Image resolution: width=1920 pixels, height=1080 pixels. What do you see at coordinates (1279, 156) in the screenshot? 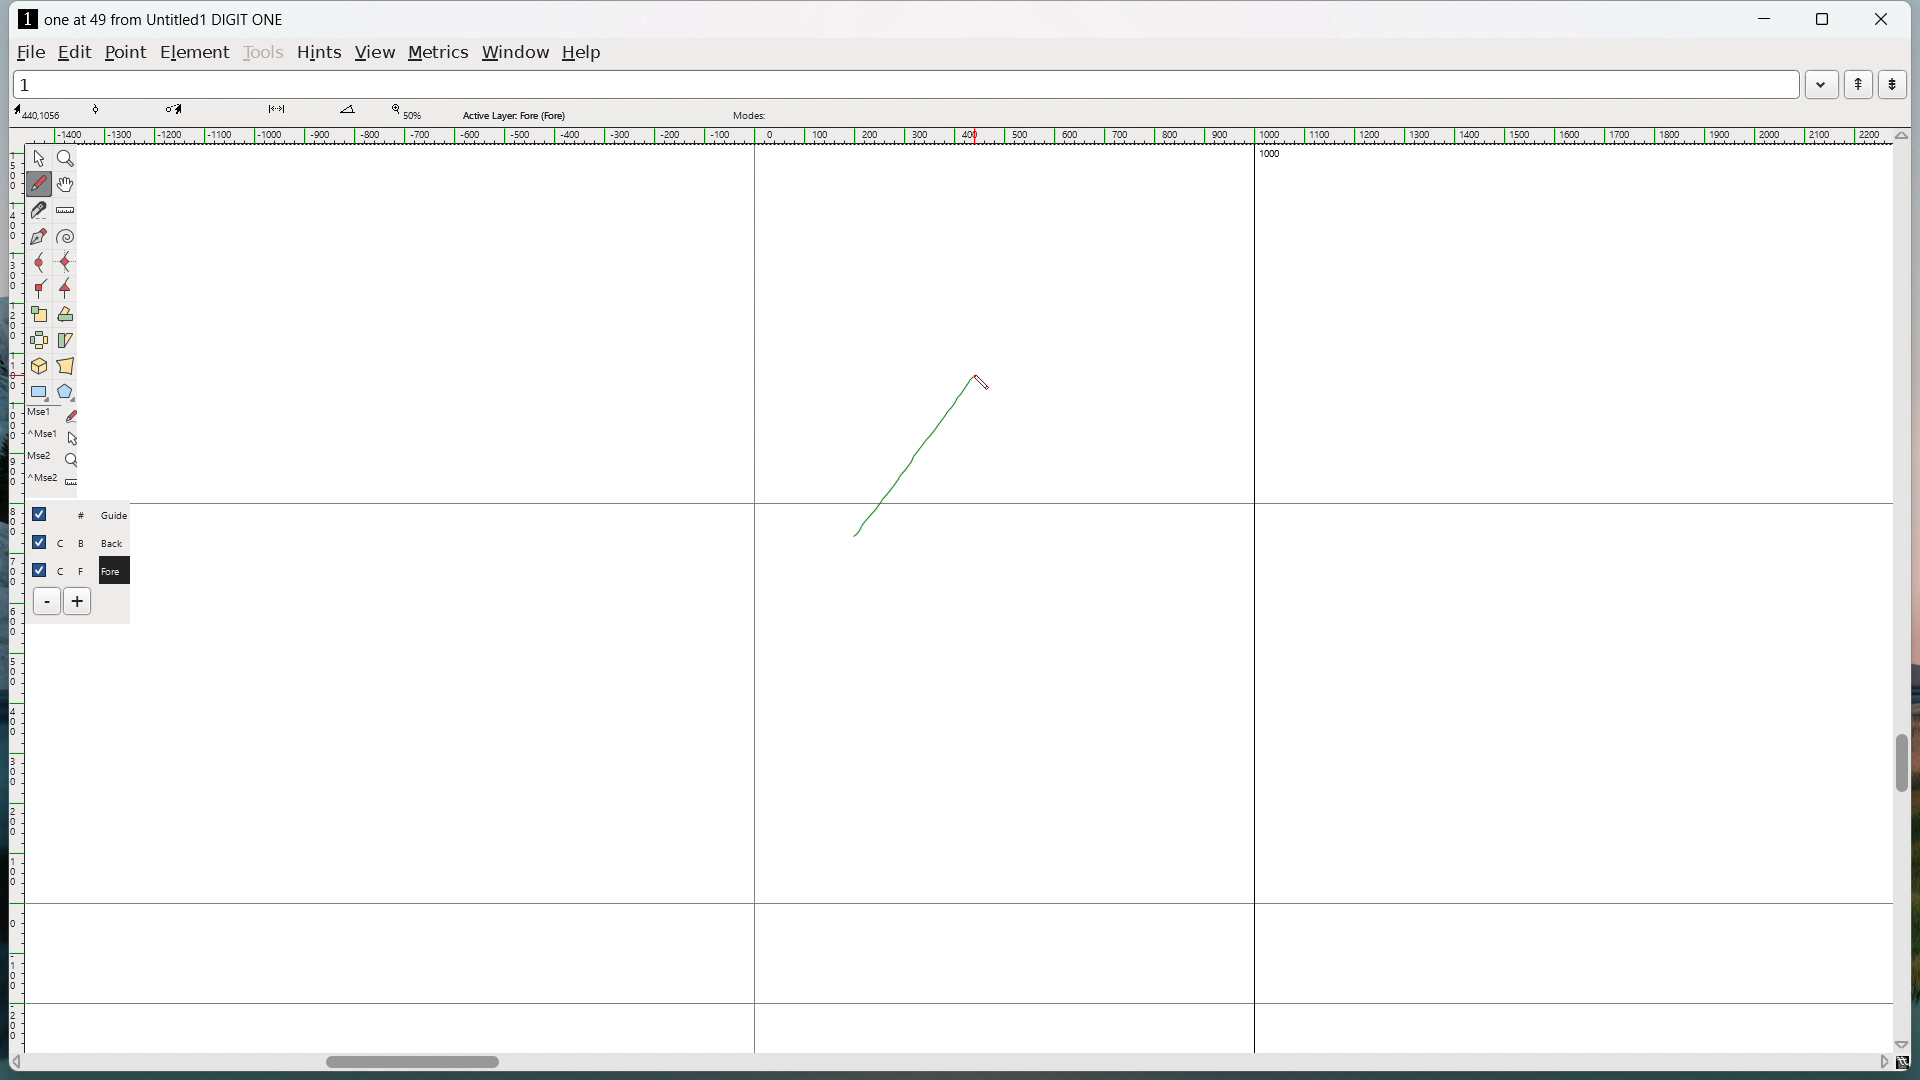
I see `1000` at bounding box center [1279, 156].